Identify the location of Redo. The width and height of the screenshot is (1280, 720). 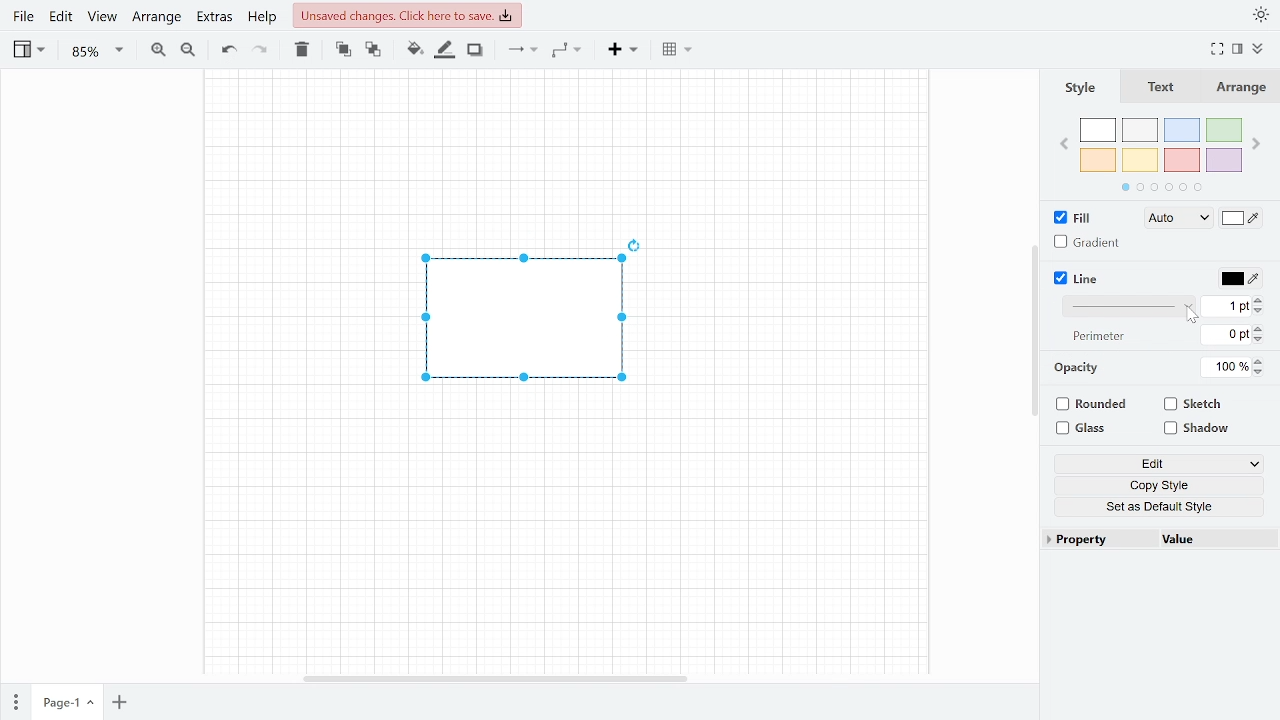
(226, 50).